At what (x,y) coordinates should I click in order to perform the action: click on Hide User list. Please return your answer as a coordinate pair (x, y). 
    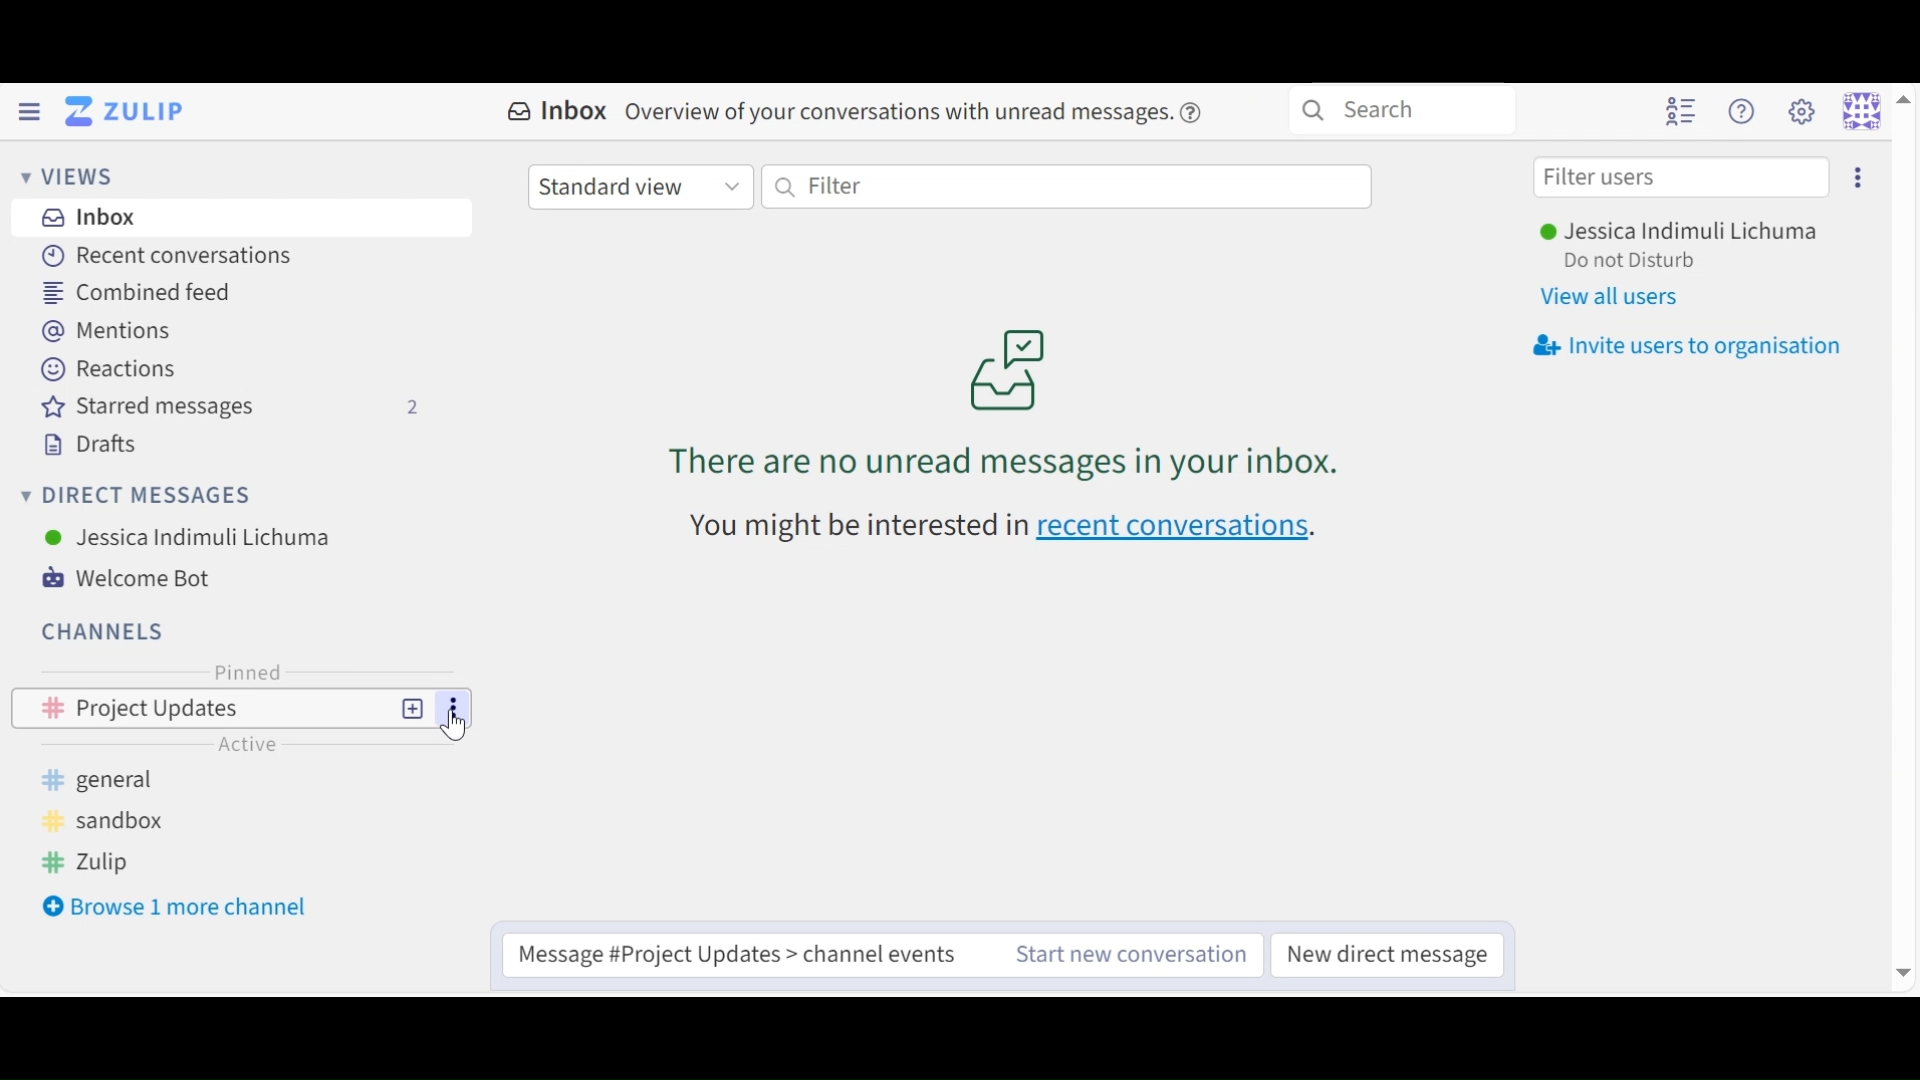
    Looking at the image, I should click on (1682, 108).